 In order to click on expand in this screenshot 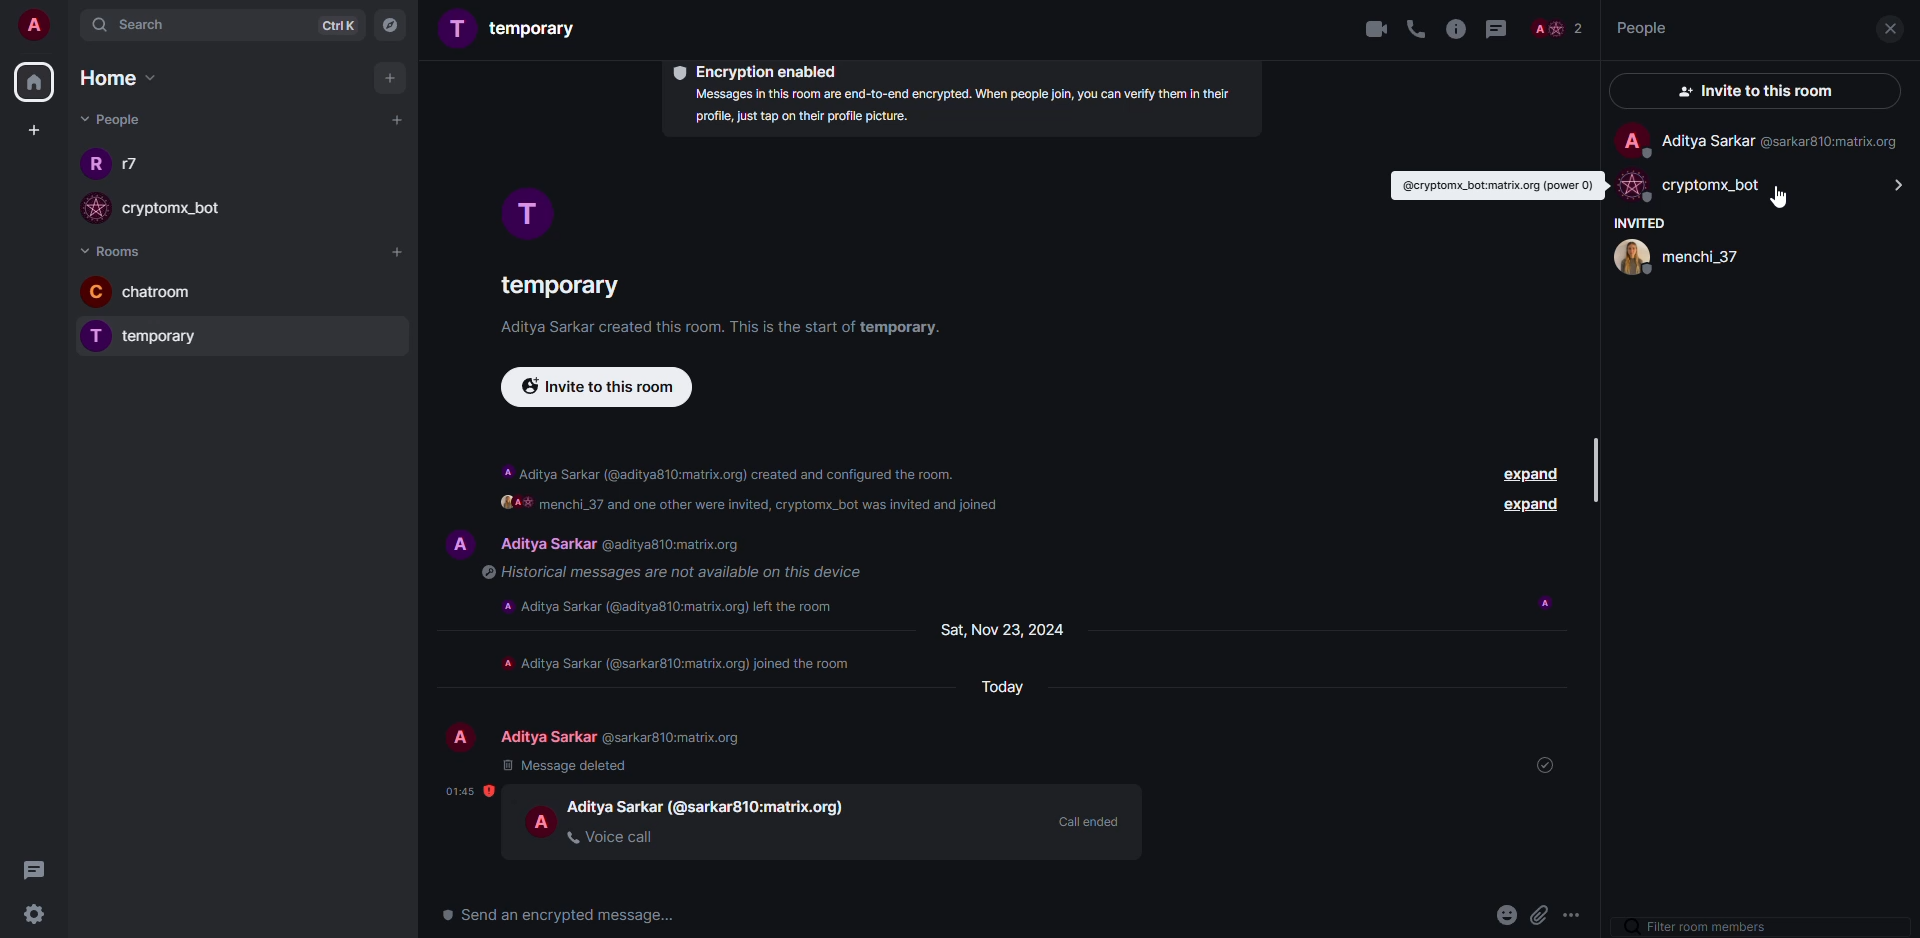, I will do `click(1526, 474)`.